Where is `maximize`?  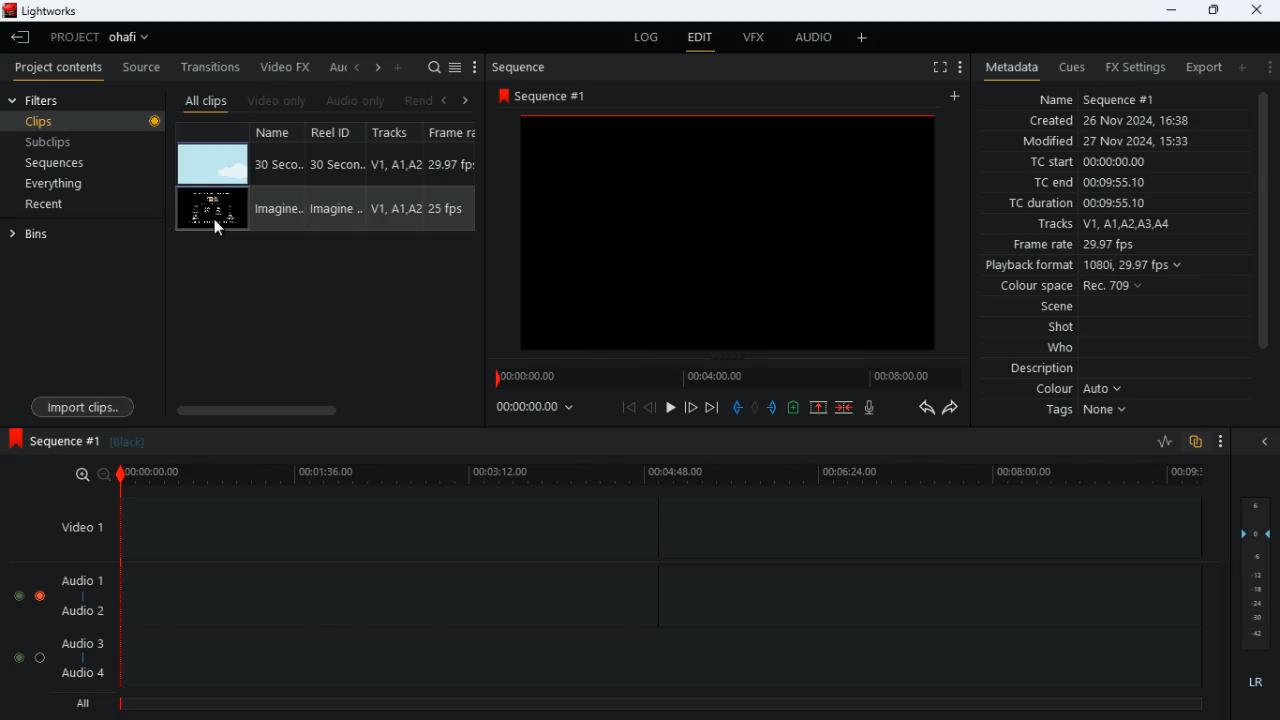 maximize is located at coordinates (1213, 10).